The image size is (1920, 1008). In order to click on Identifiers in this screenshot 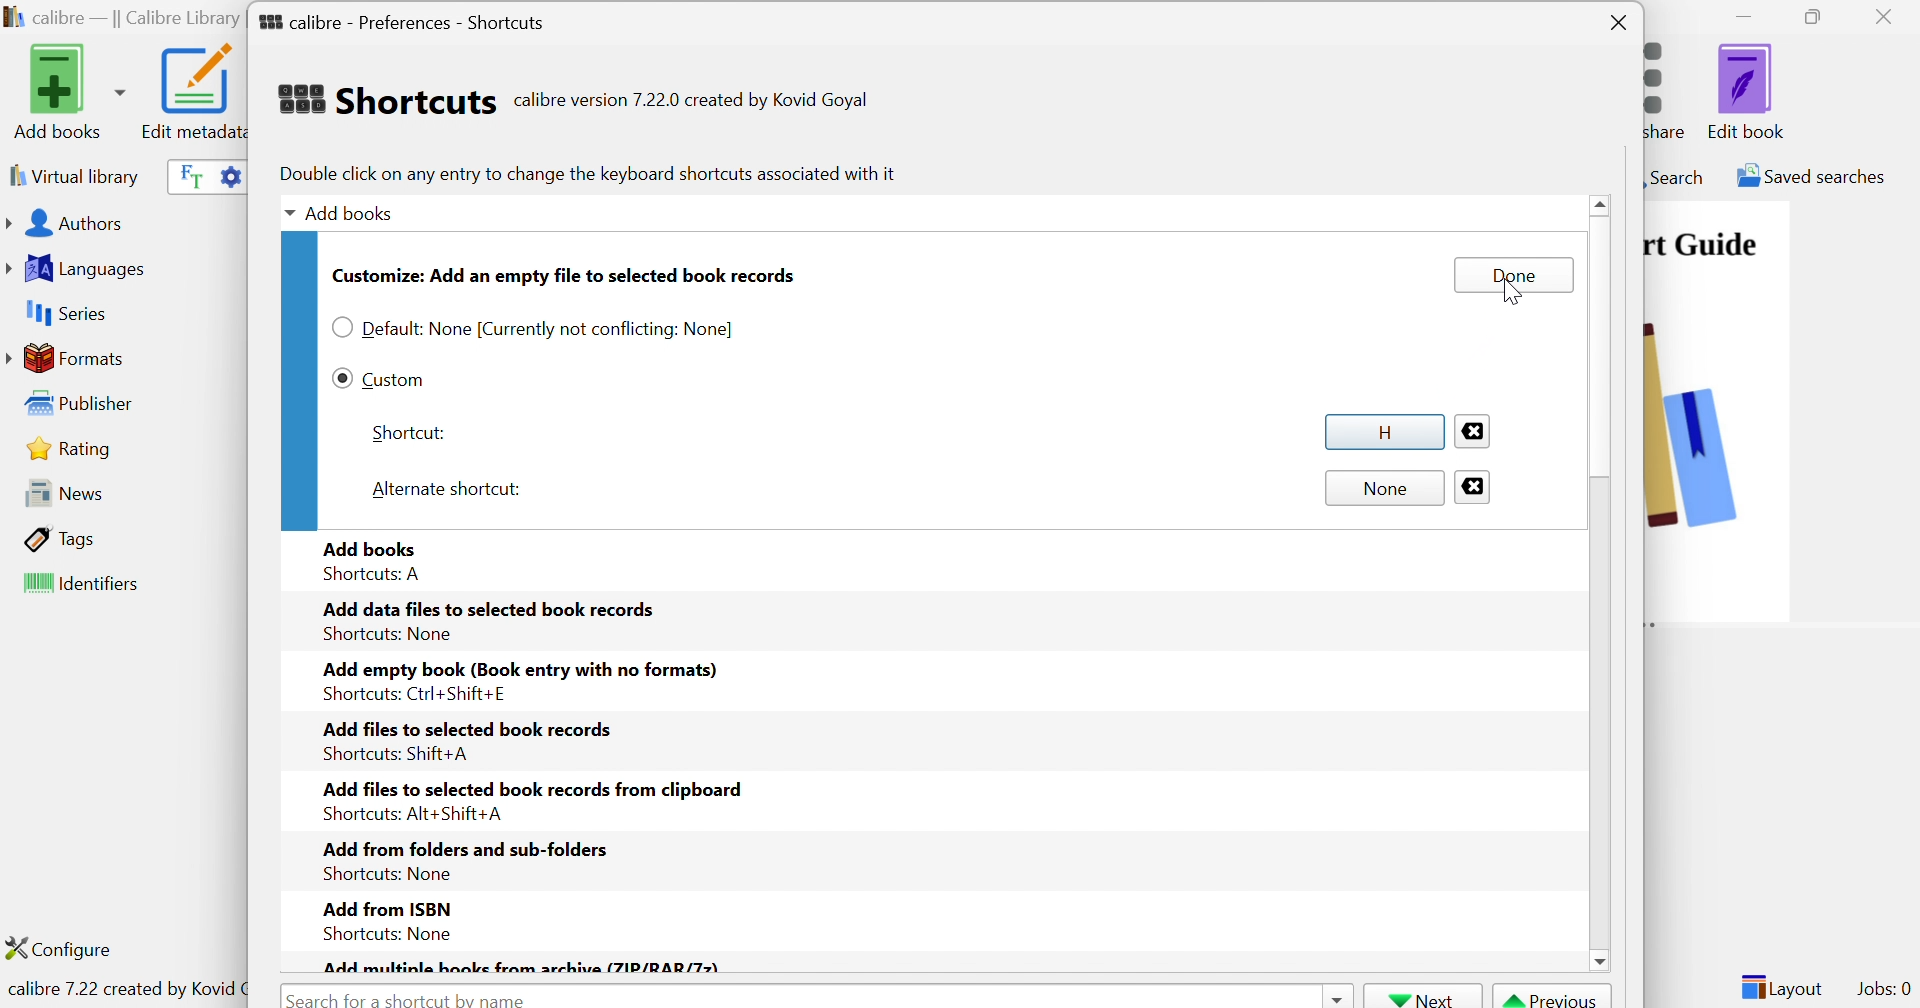, I will do `click(85, 585)`.